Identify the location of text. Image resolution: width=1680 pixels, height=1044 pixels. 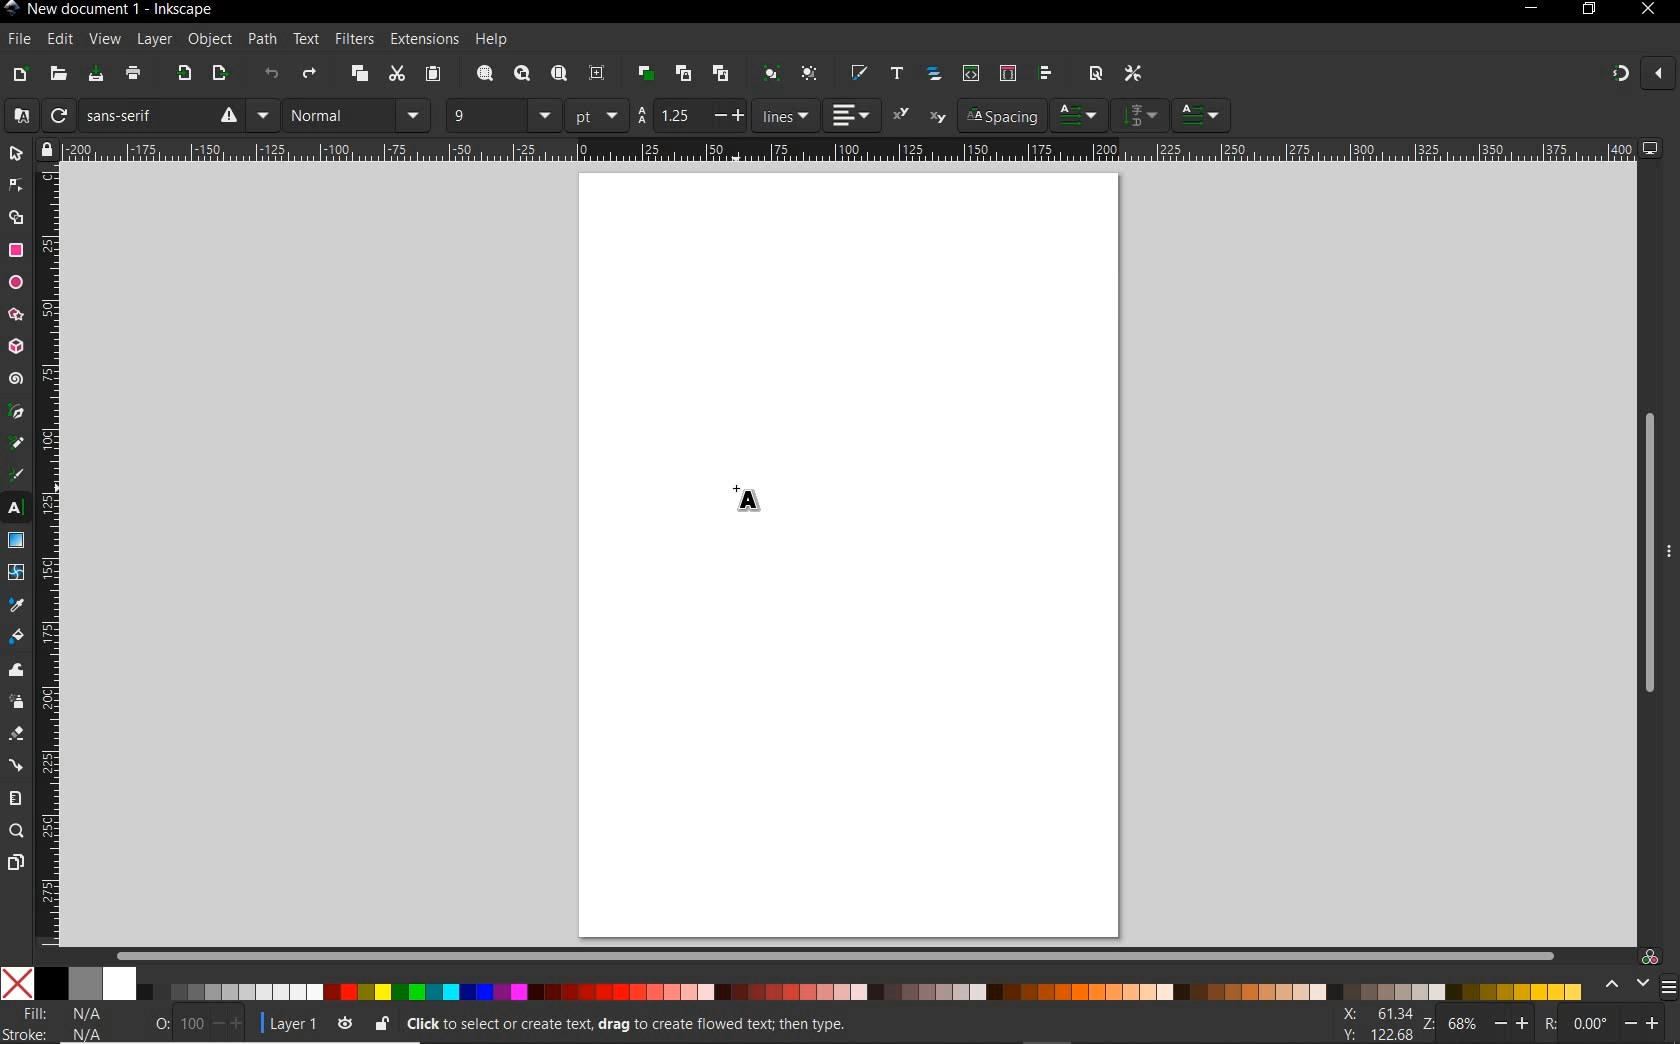
(303, 40).